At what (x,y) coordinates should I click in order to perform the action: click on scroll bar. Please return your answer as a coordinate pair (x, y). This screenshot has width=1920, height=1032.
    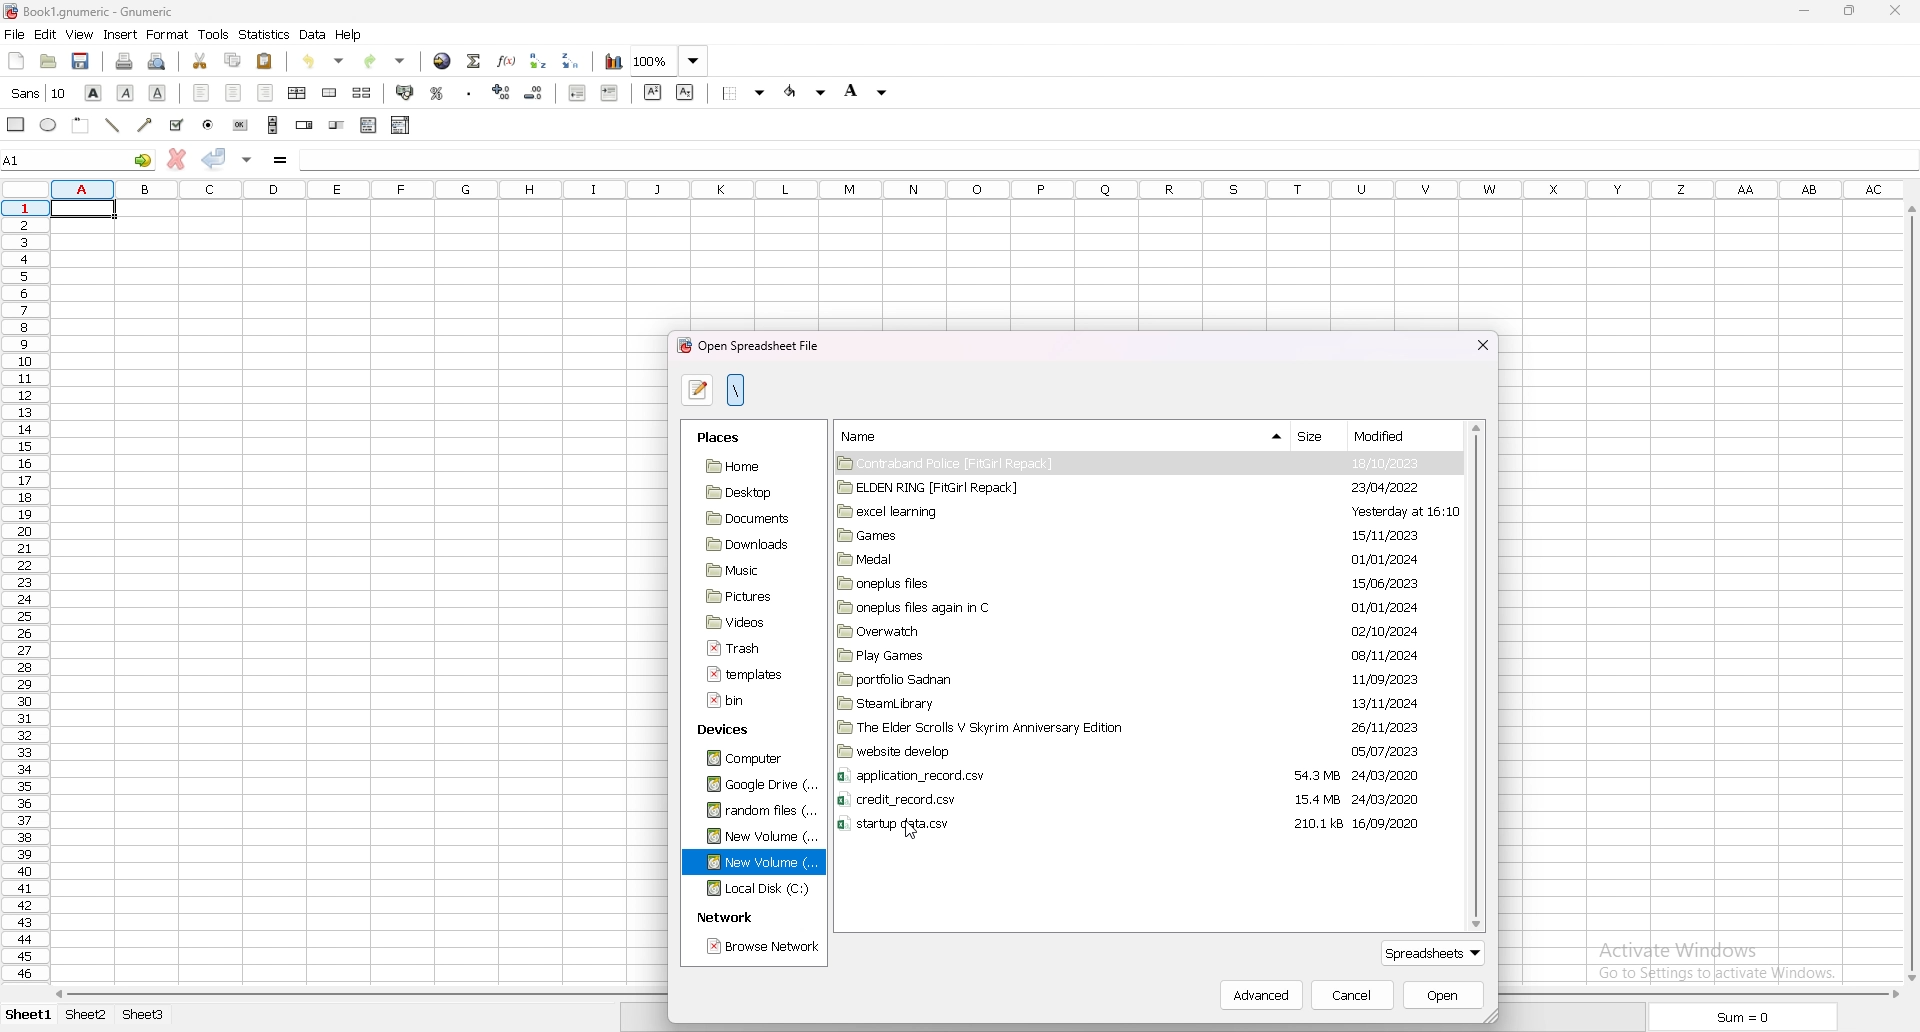
    Looking at the image, I should click on (273, 124).